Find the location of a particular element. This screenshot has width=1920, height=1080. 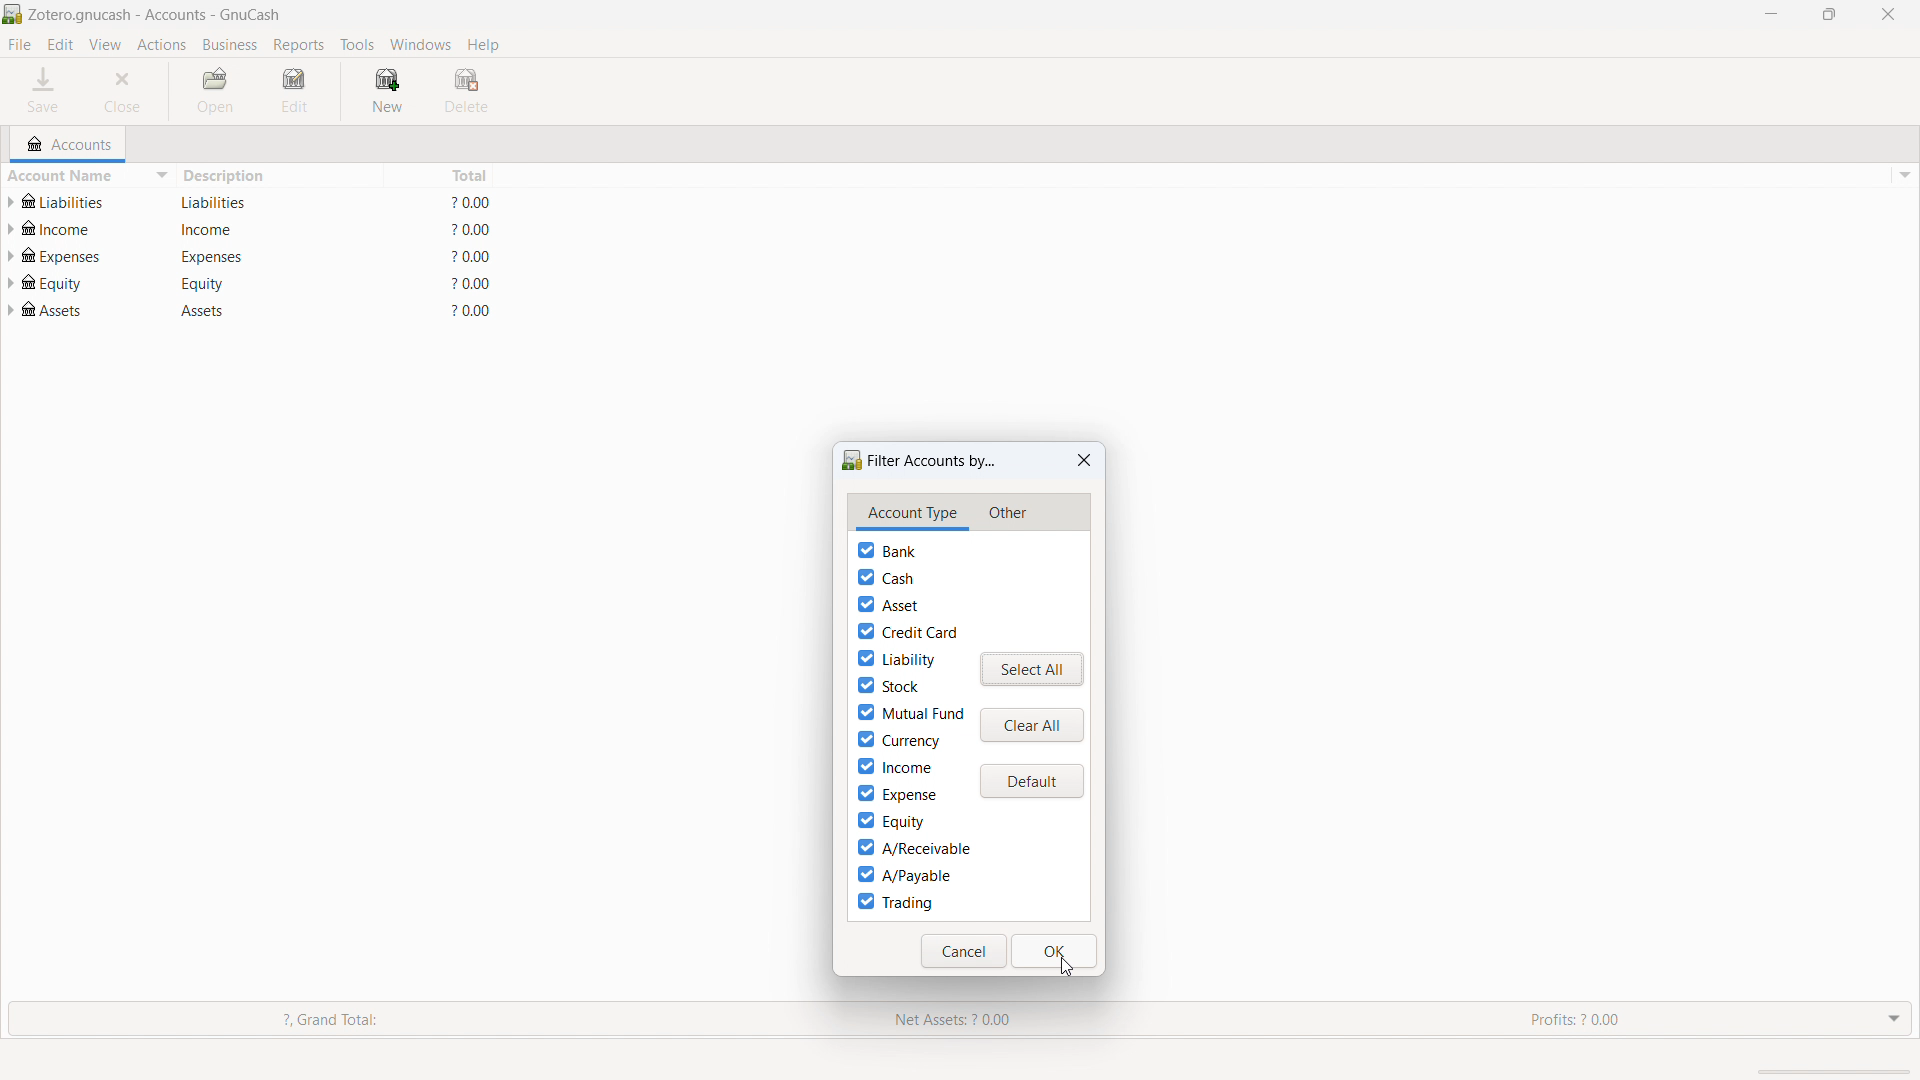

description is located at coordinates (226, 206).